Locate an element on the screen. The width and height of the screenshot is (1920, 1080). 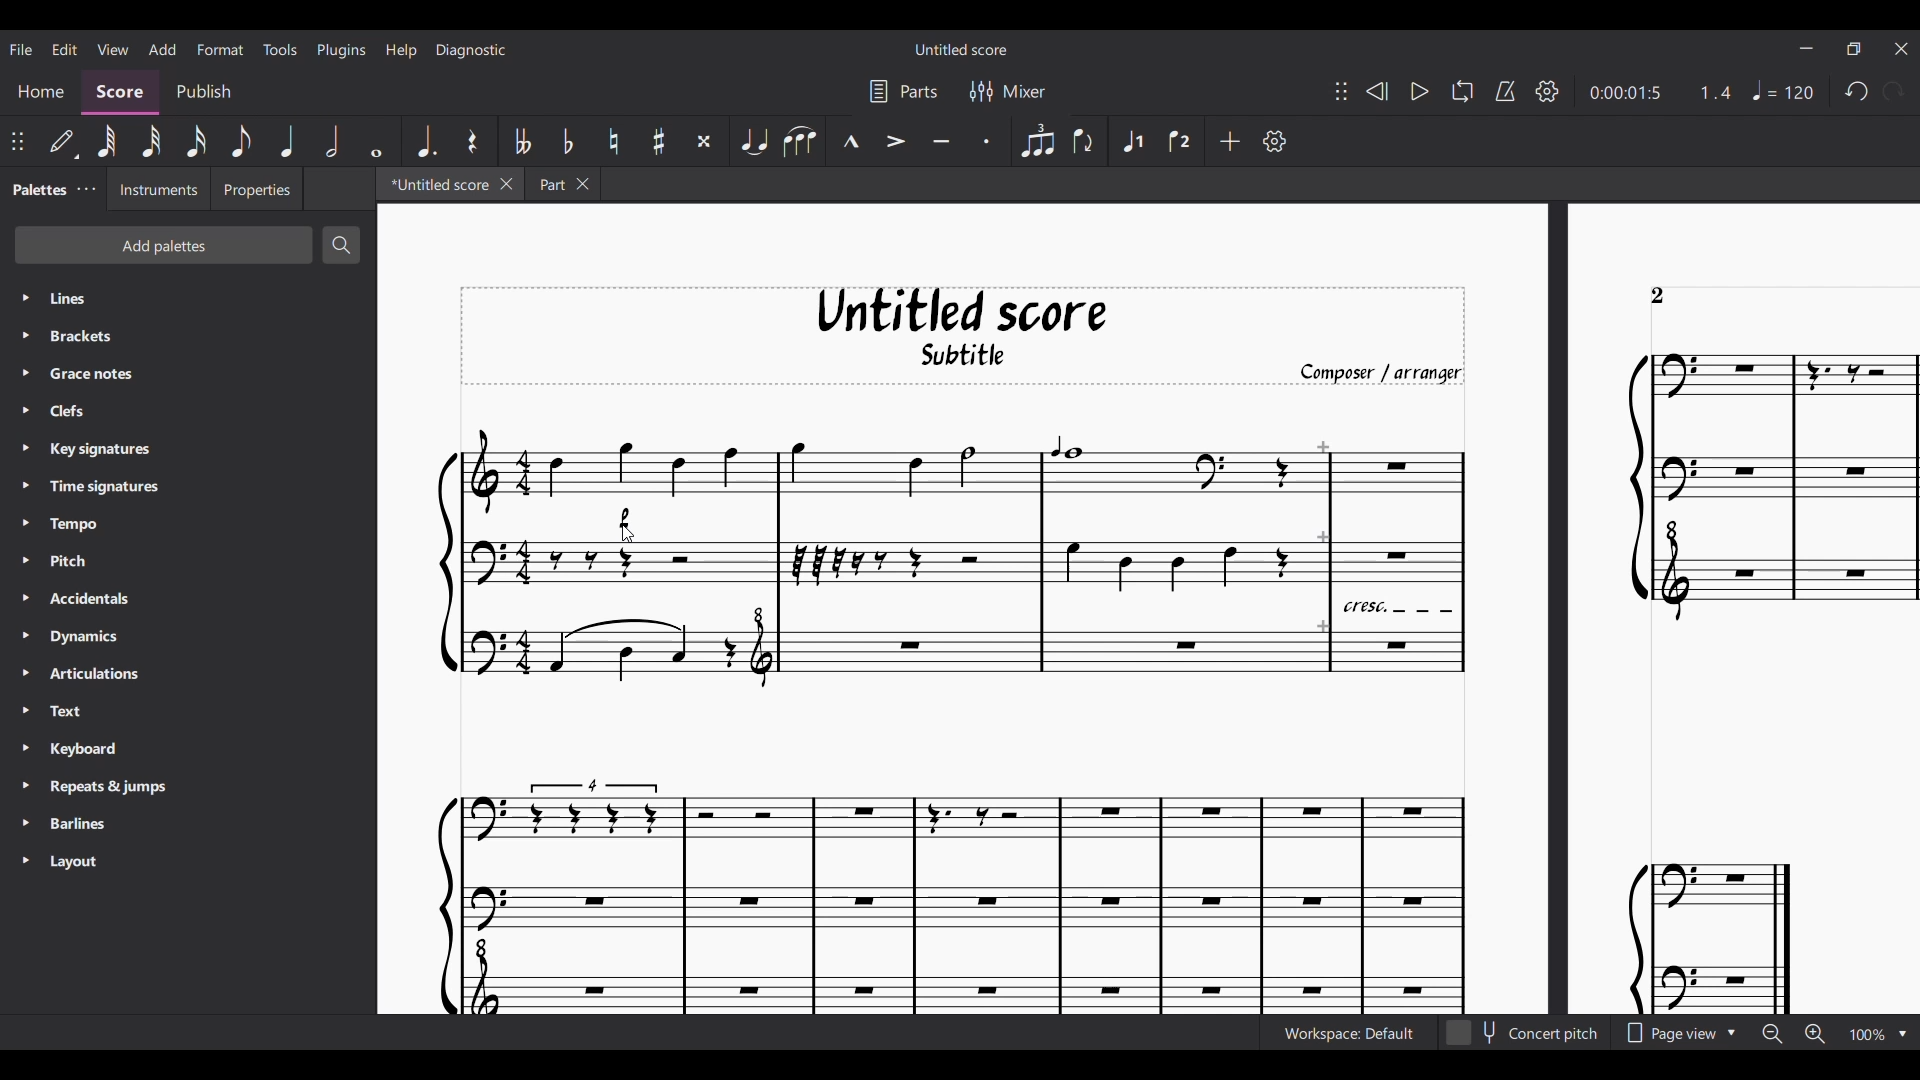
View menu is located at coordinates (113, 48).